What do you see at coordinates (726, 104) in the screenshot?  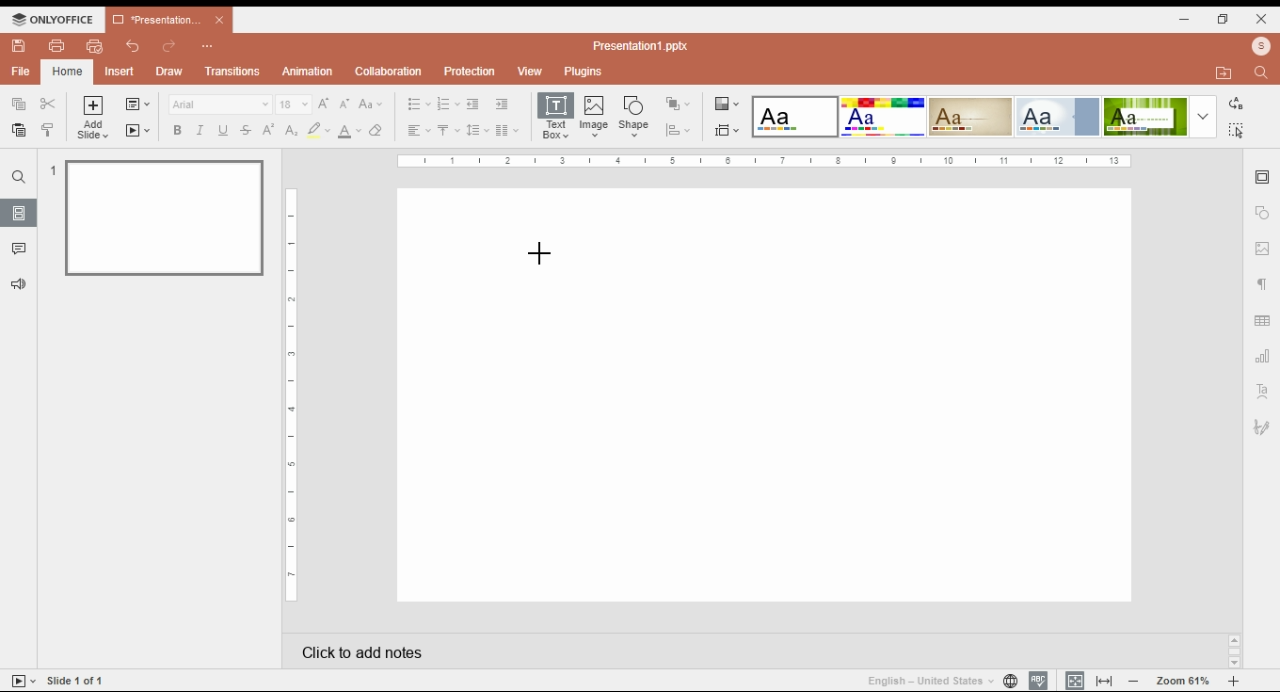 I see `color themes` at bounding box center [726, 104].